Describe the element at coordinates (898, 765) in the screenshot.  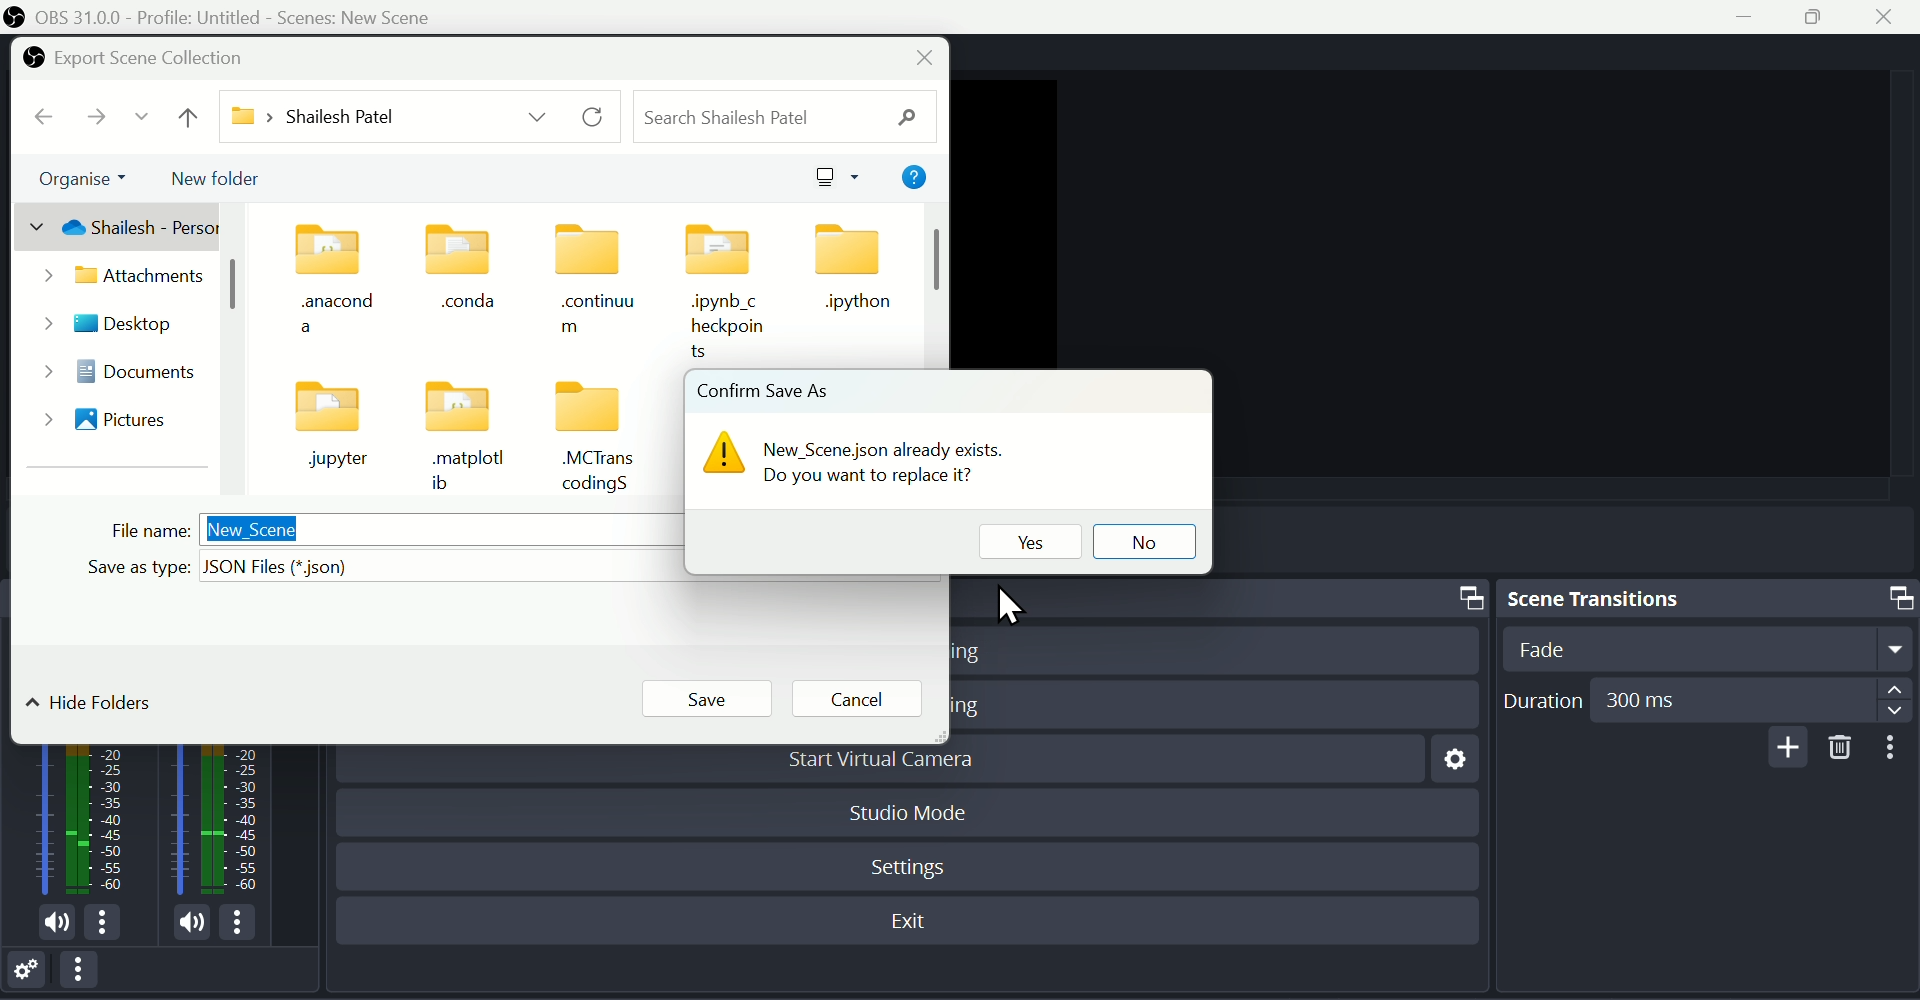
I see `start virtual camera` at that location.